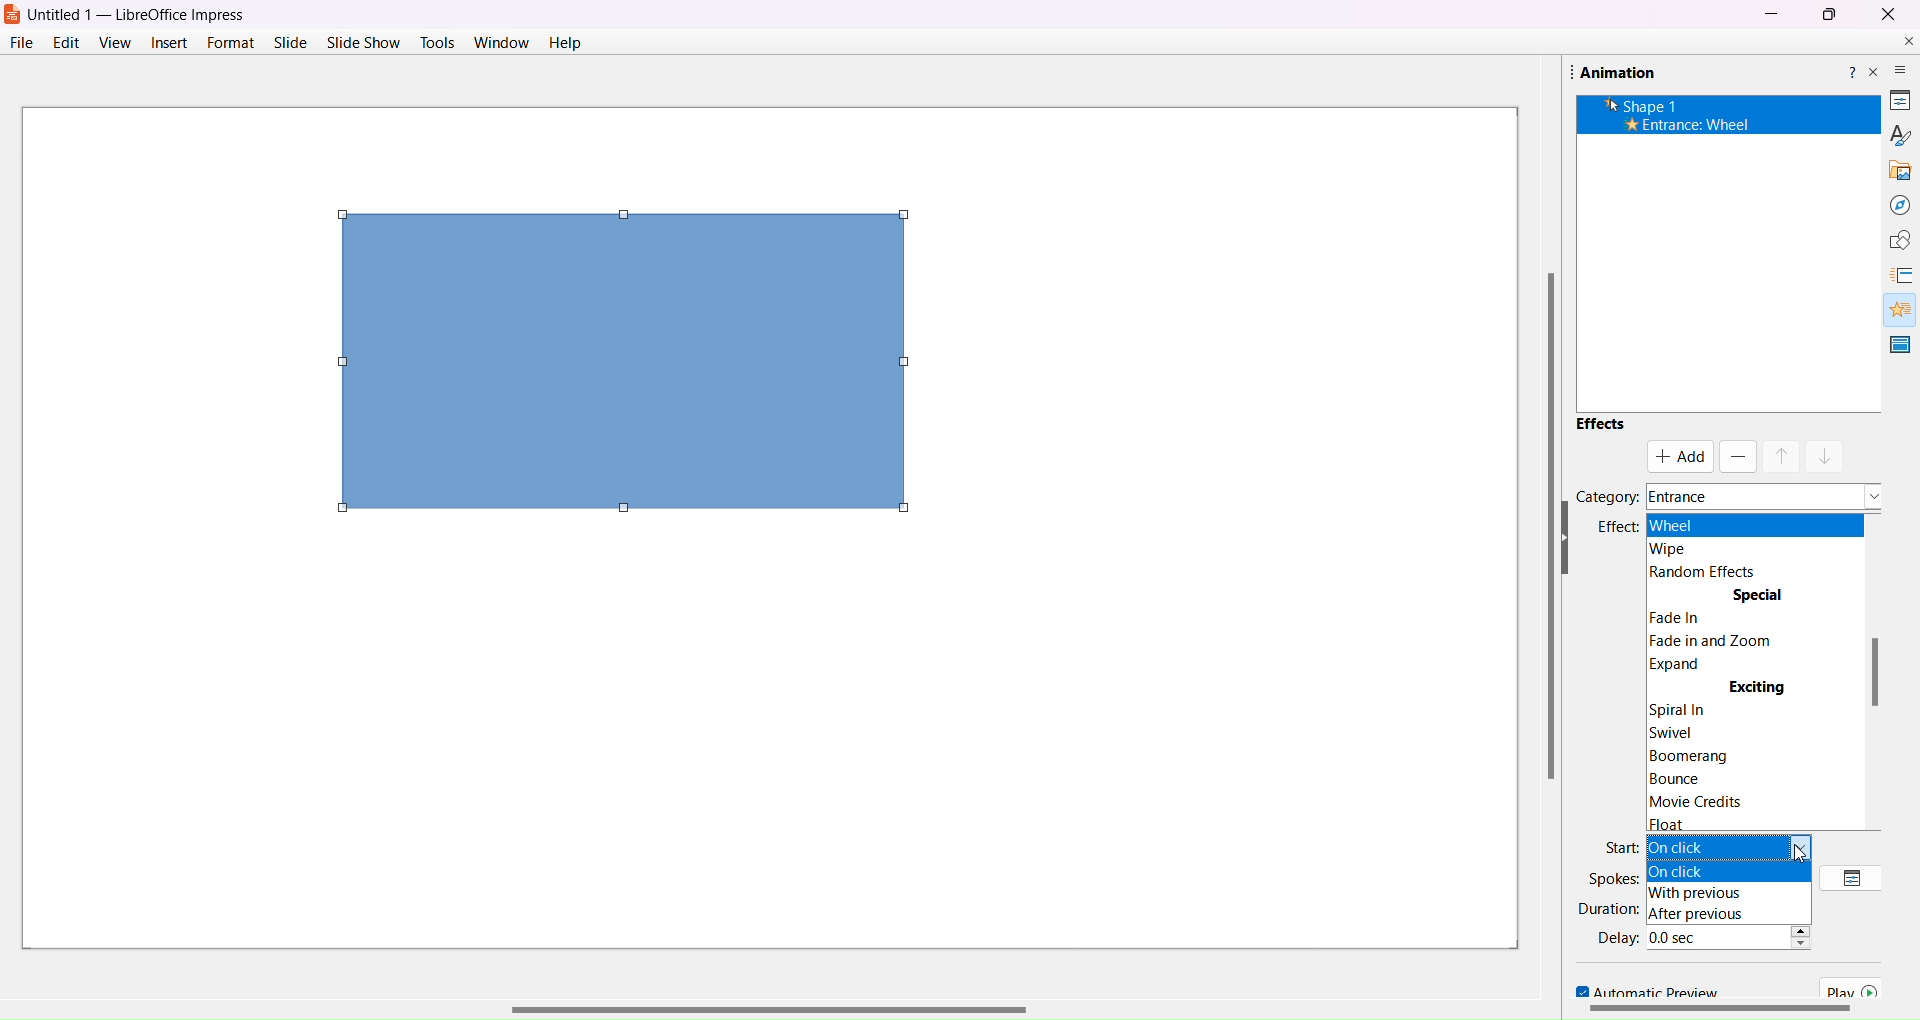 The width and height of the screenshot is (1920, 1020). What do you see at coordinates (1717, 1011) in the screenshot?
I see `Scroll Bar` at bounding box center [1717, 1011].